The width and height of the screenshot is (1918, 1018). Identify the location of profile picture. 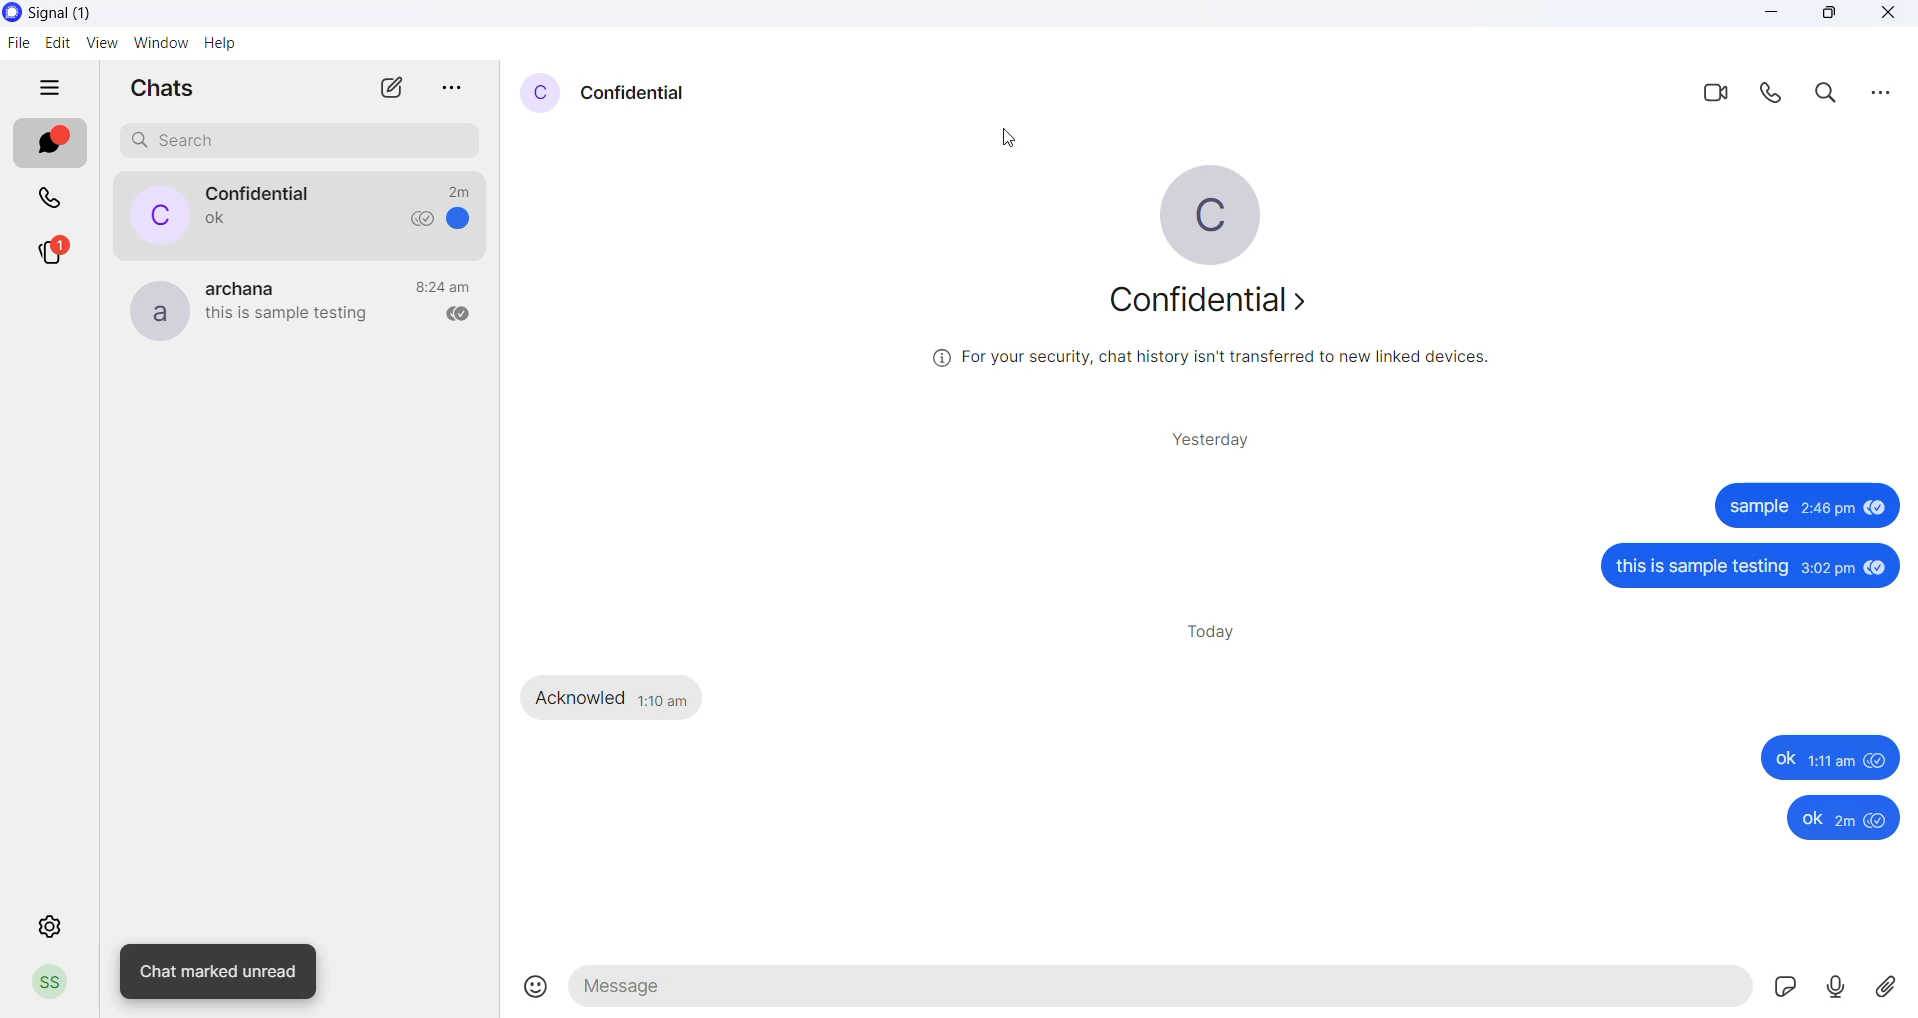
(1225, 211).